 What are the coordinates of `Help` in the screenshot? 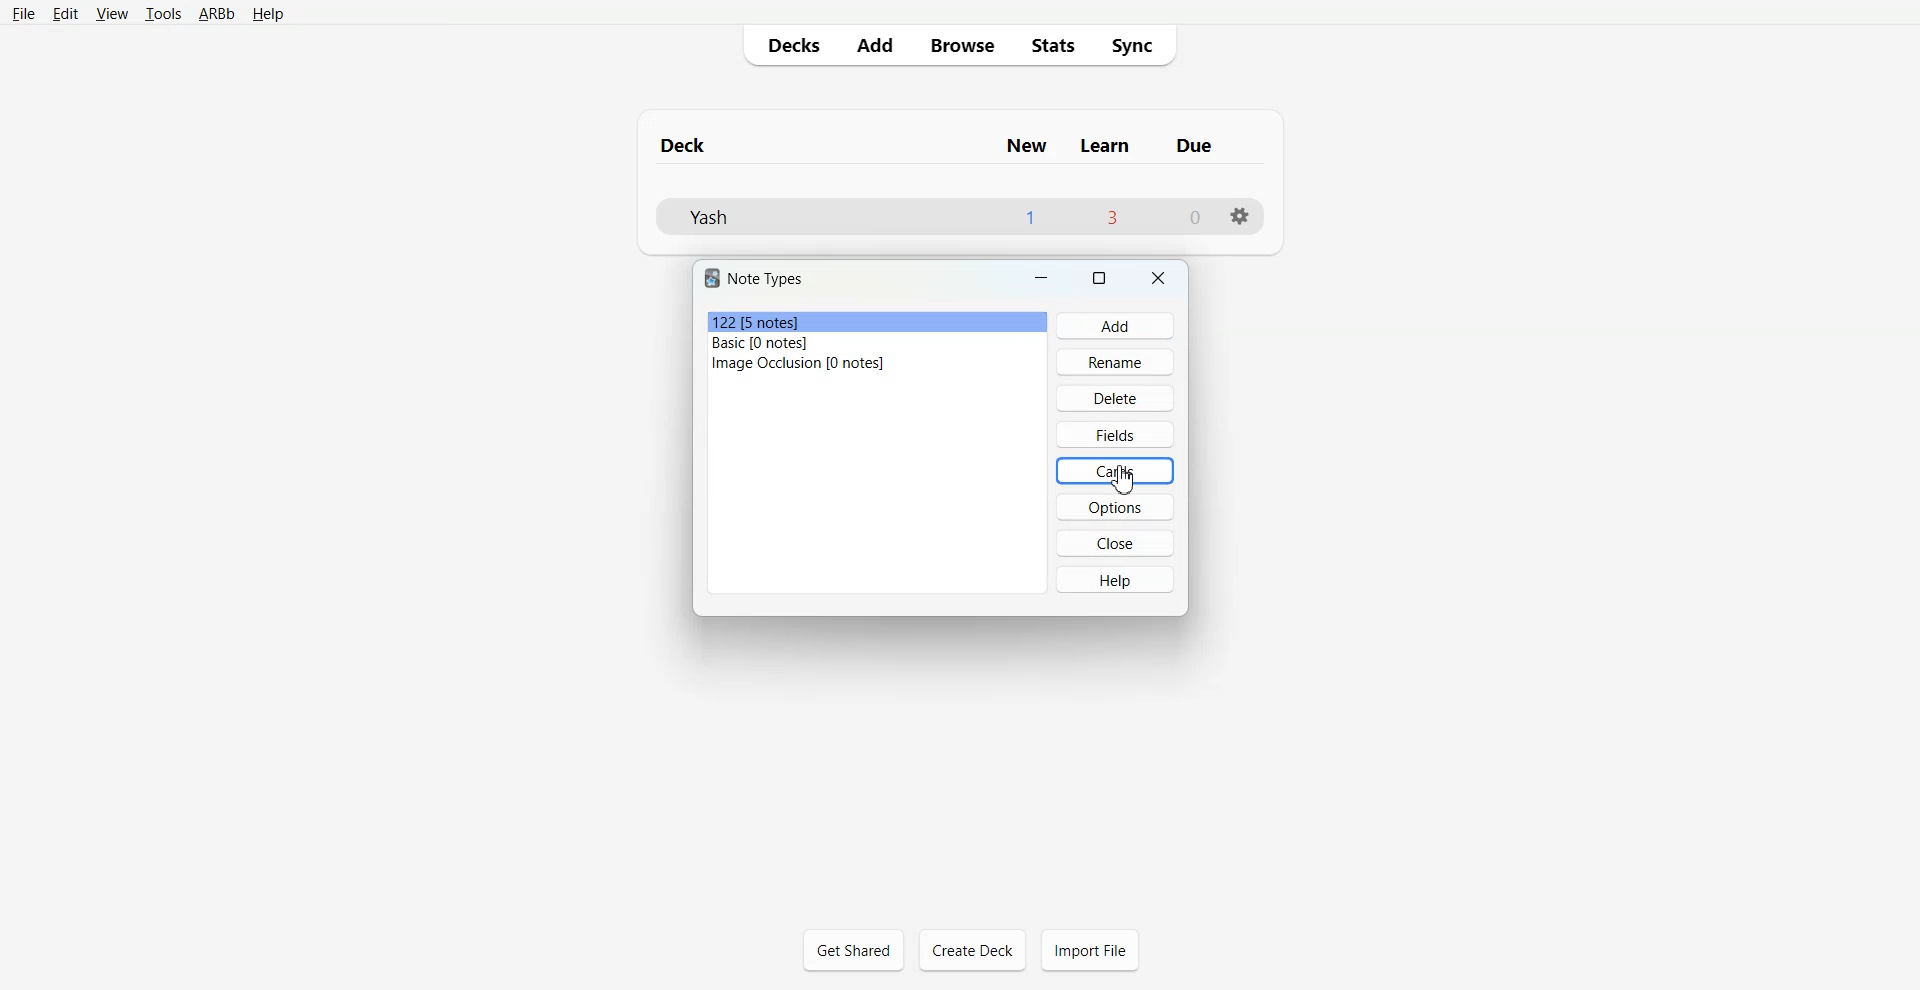 It's located at (1119, 579).